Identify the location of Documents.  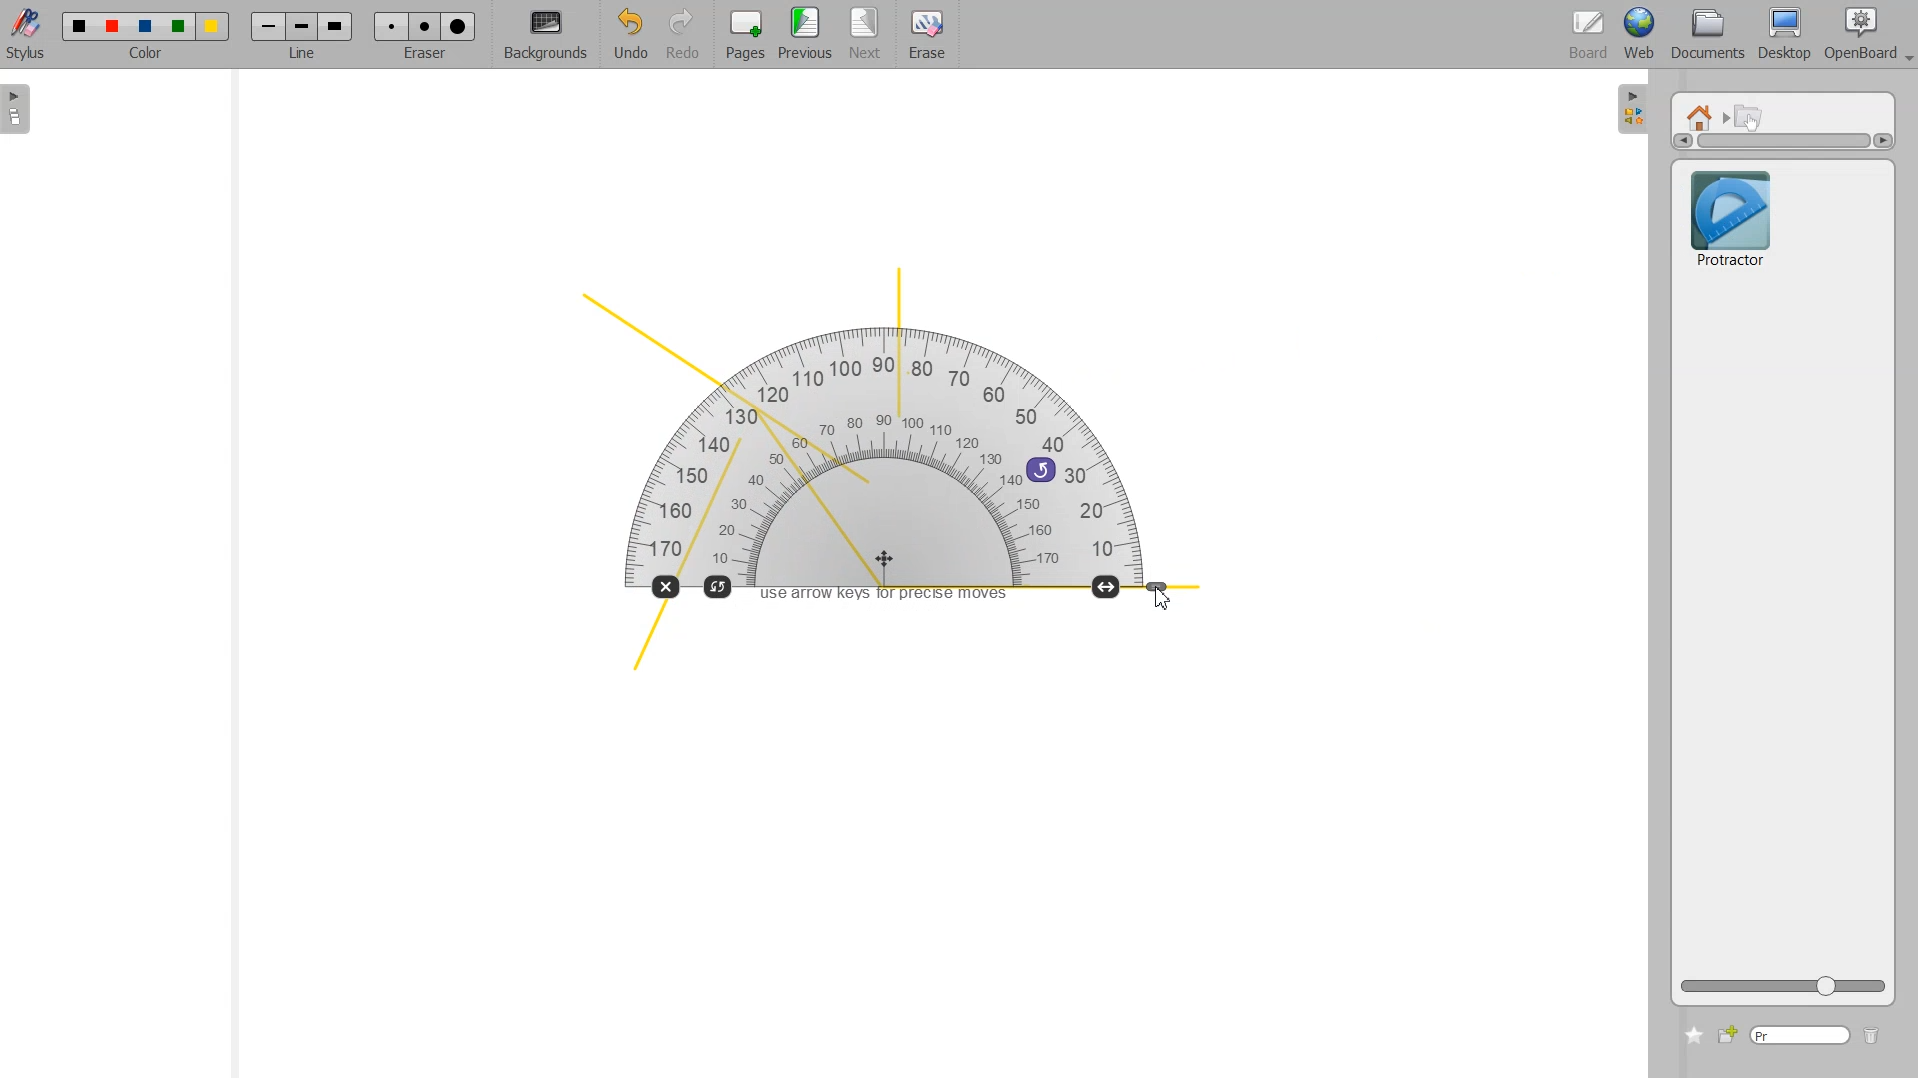
(1705, 36).